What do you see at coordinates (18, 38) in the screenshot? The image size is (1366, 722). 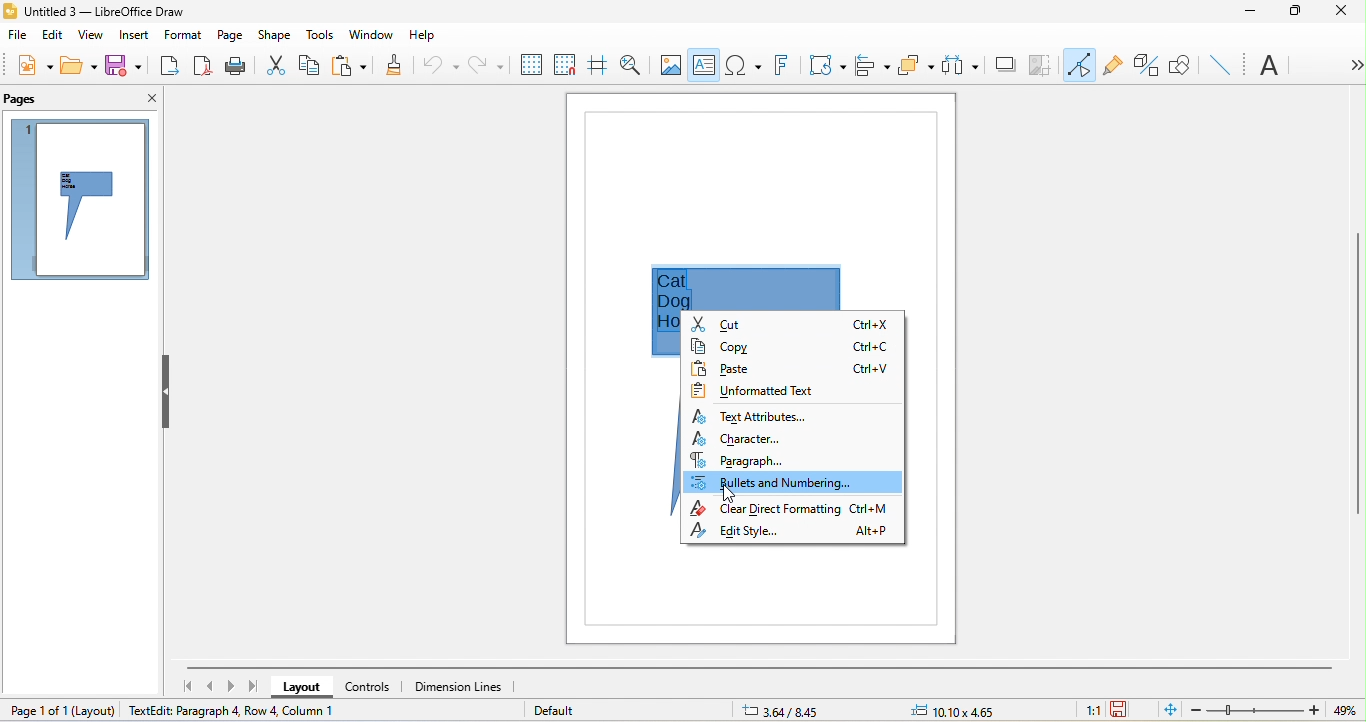 I see `file` at bounding box center [18, 38].